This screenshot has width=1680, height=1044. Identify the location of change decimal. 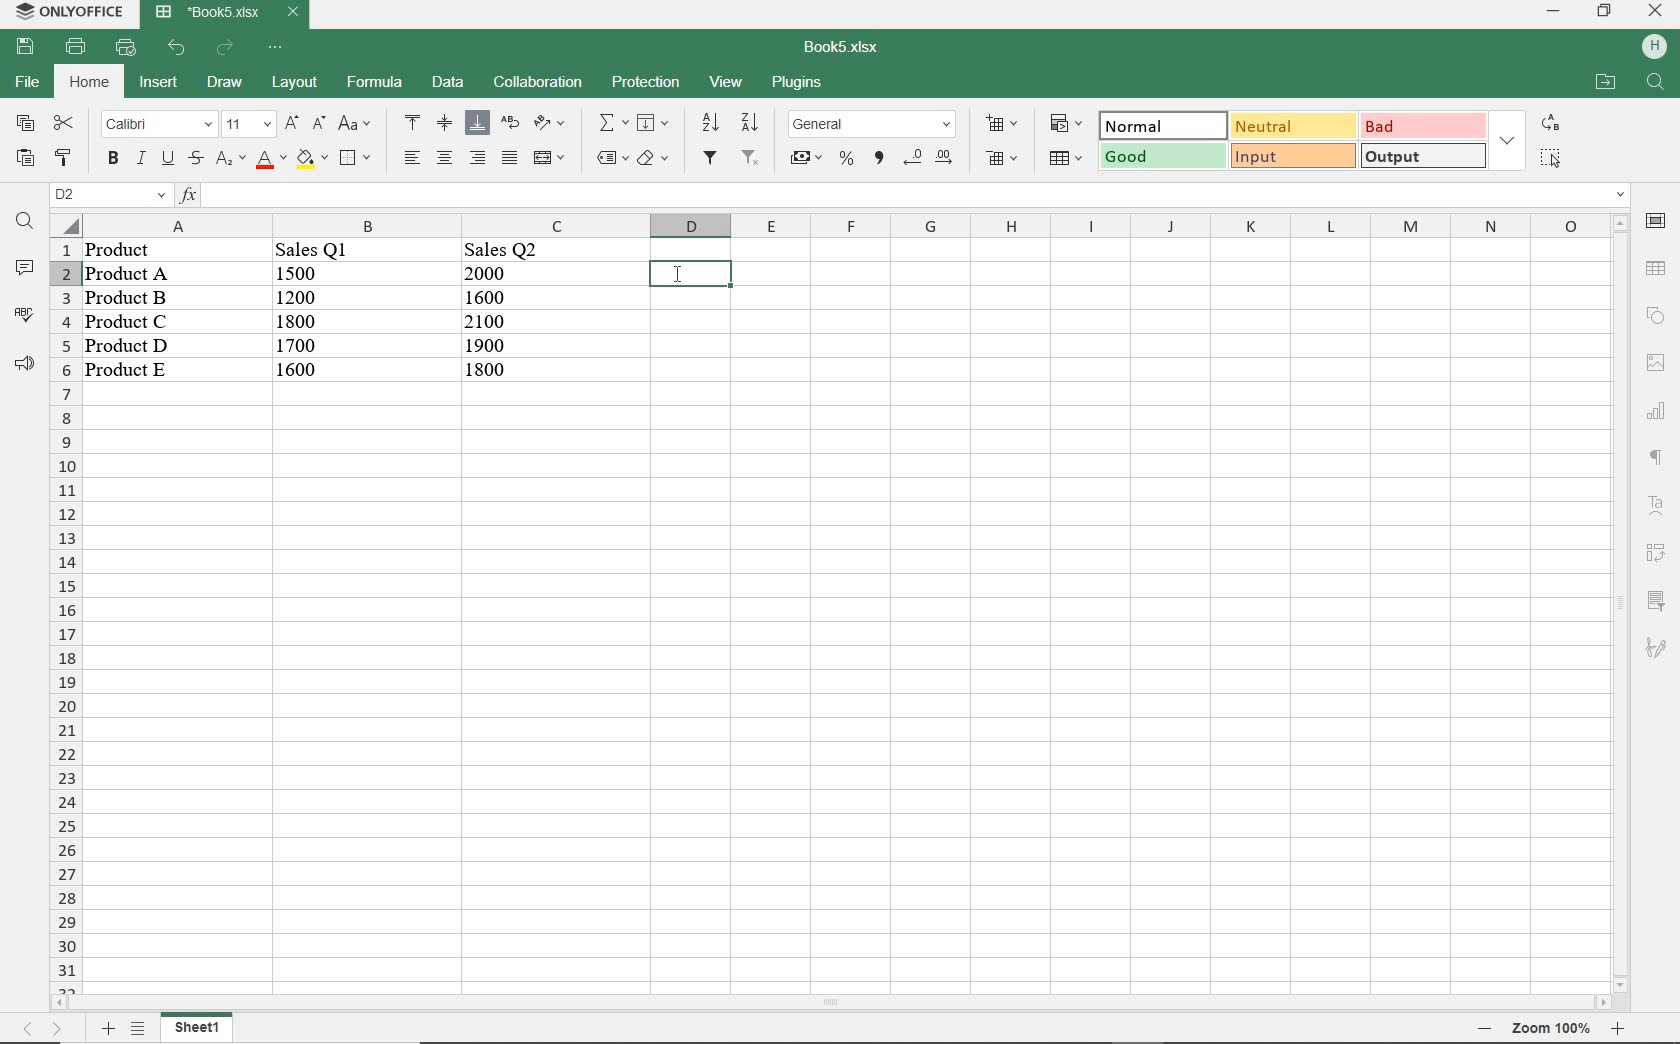
(928, 160).